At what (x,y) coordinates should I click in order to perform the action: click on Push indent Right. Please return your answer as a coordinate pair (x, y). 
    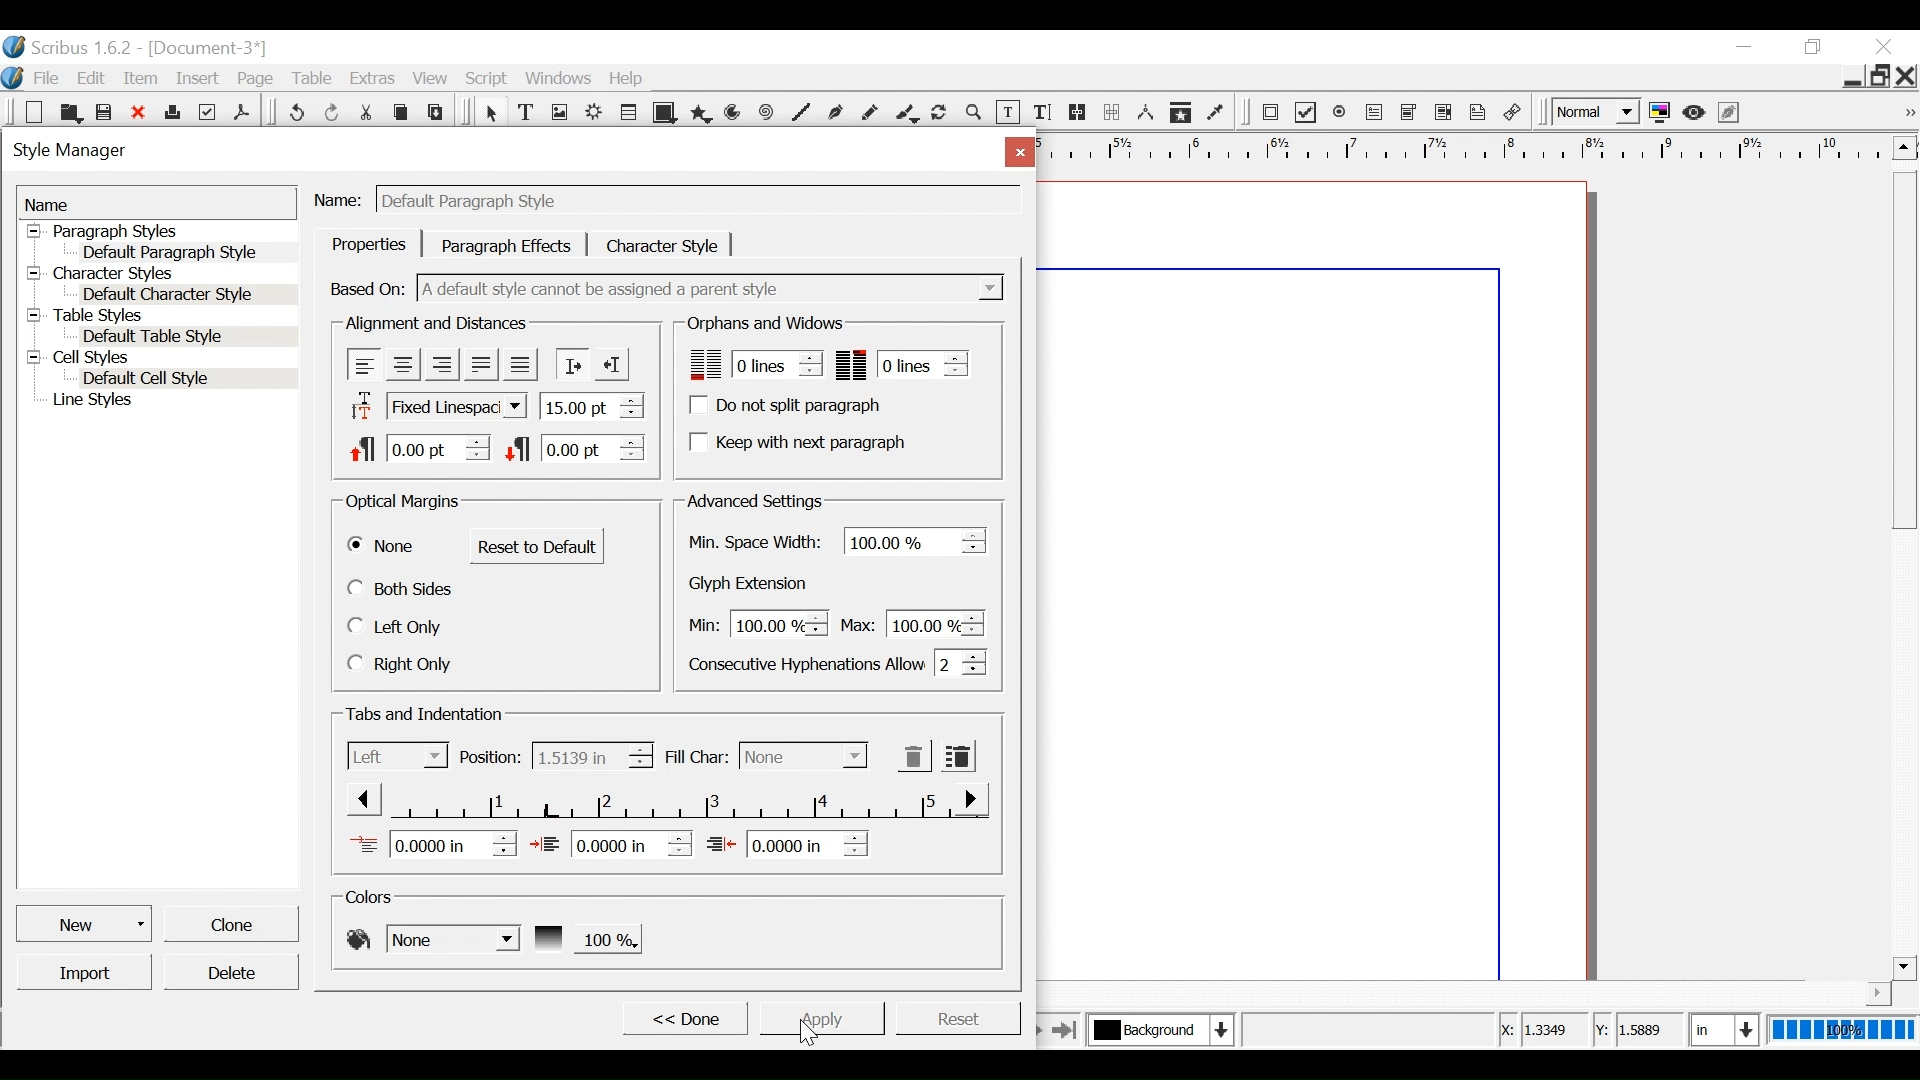
    Looking at the image, I should click on (571, 364).